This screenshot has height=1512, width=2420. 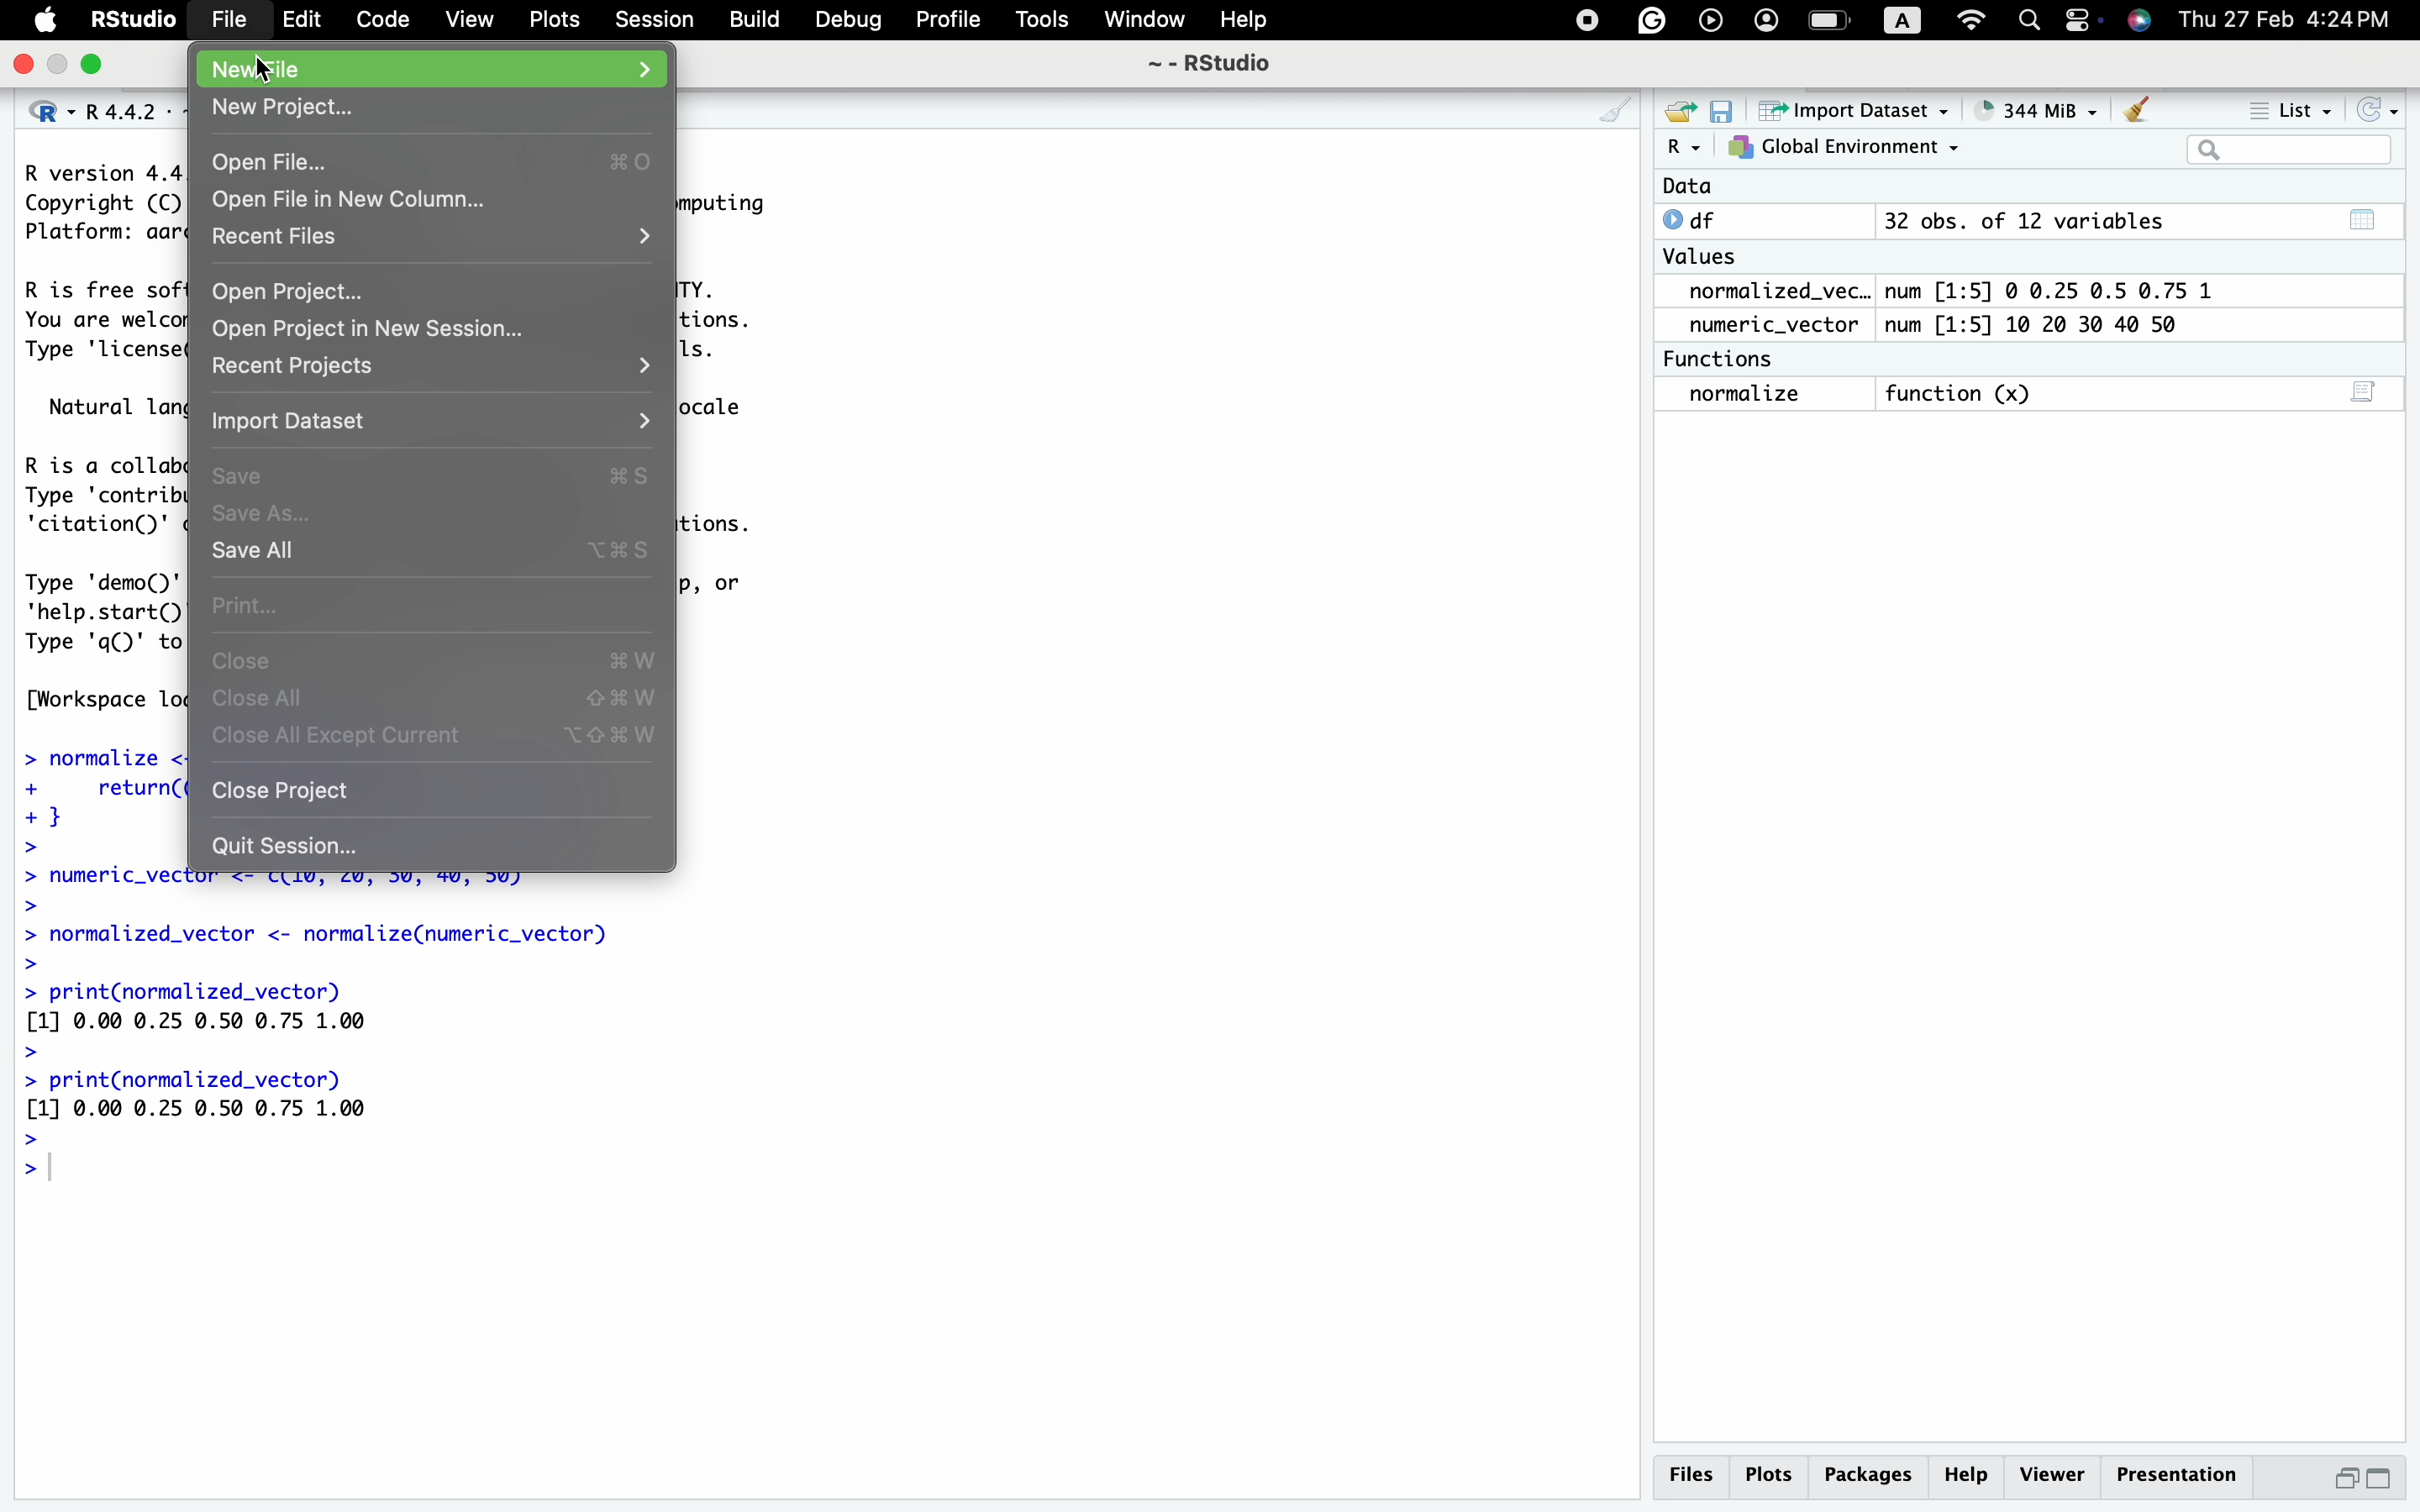 What do you see at coordinates (1683, 114) in the screenshot?
I see `open file` at bounding box center [1683, 114].